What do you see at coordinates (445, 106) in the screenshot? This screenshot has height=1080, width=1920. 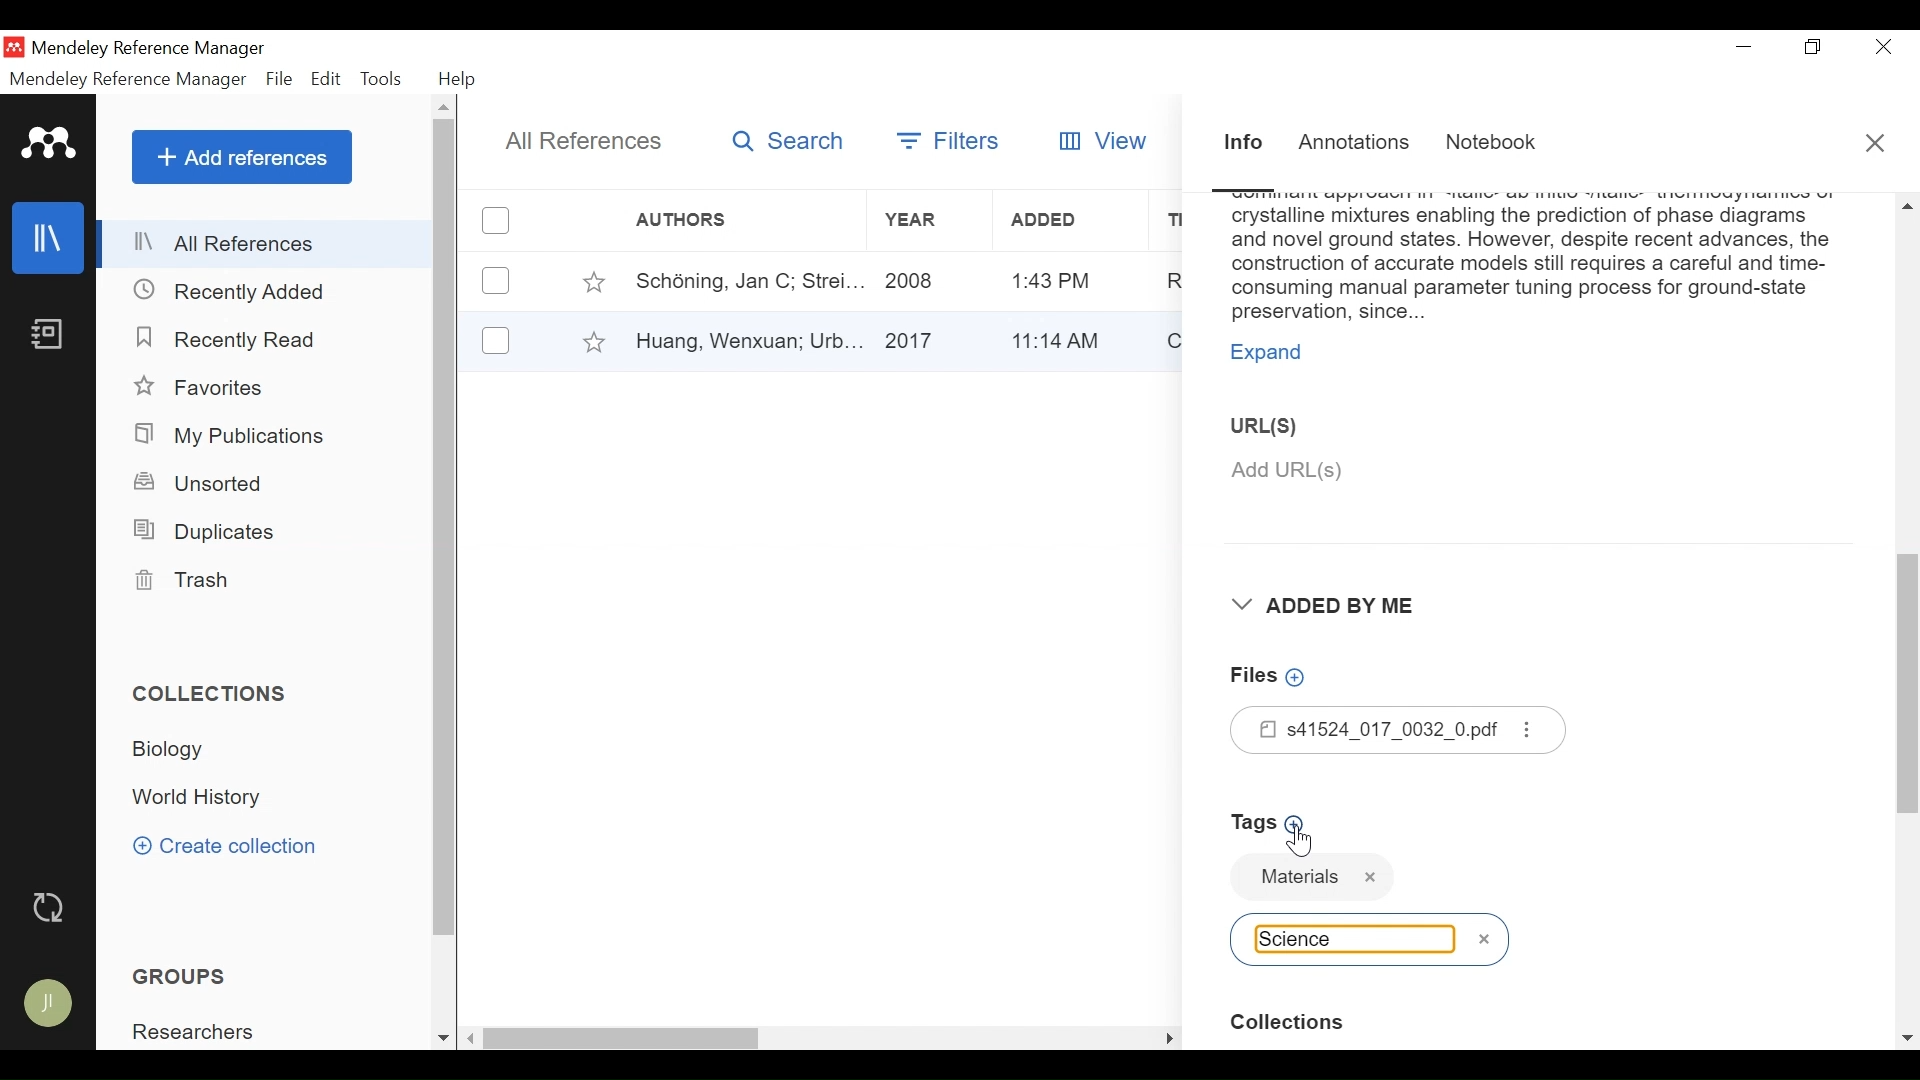 I see `Scroll up` at bounding box center [445, 106].